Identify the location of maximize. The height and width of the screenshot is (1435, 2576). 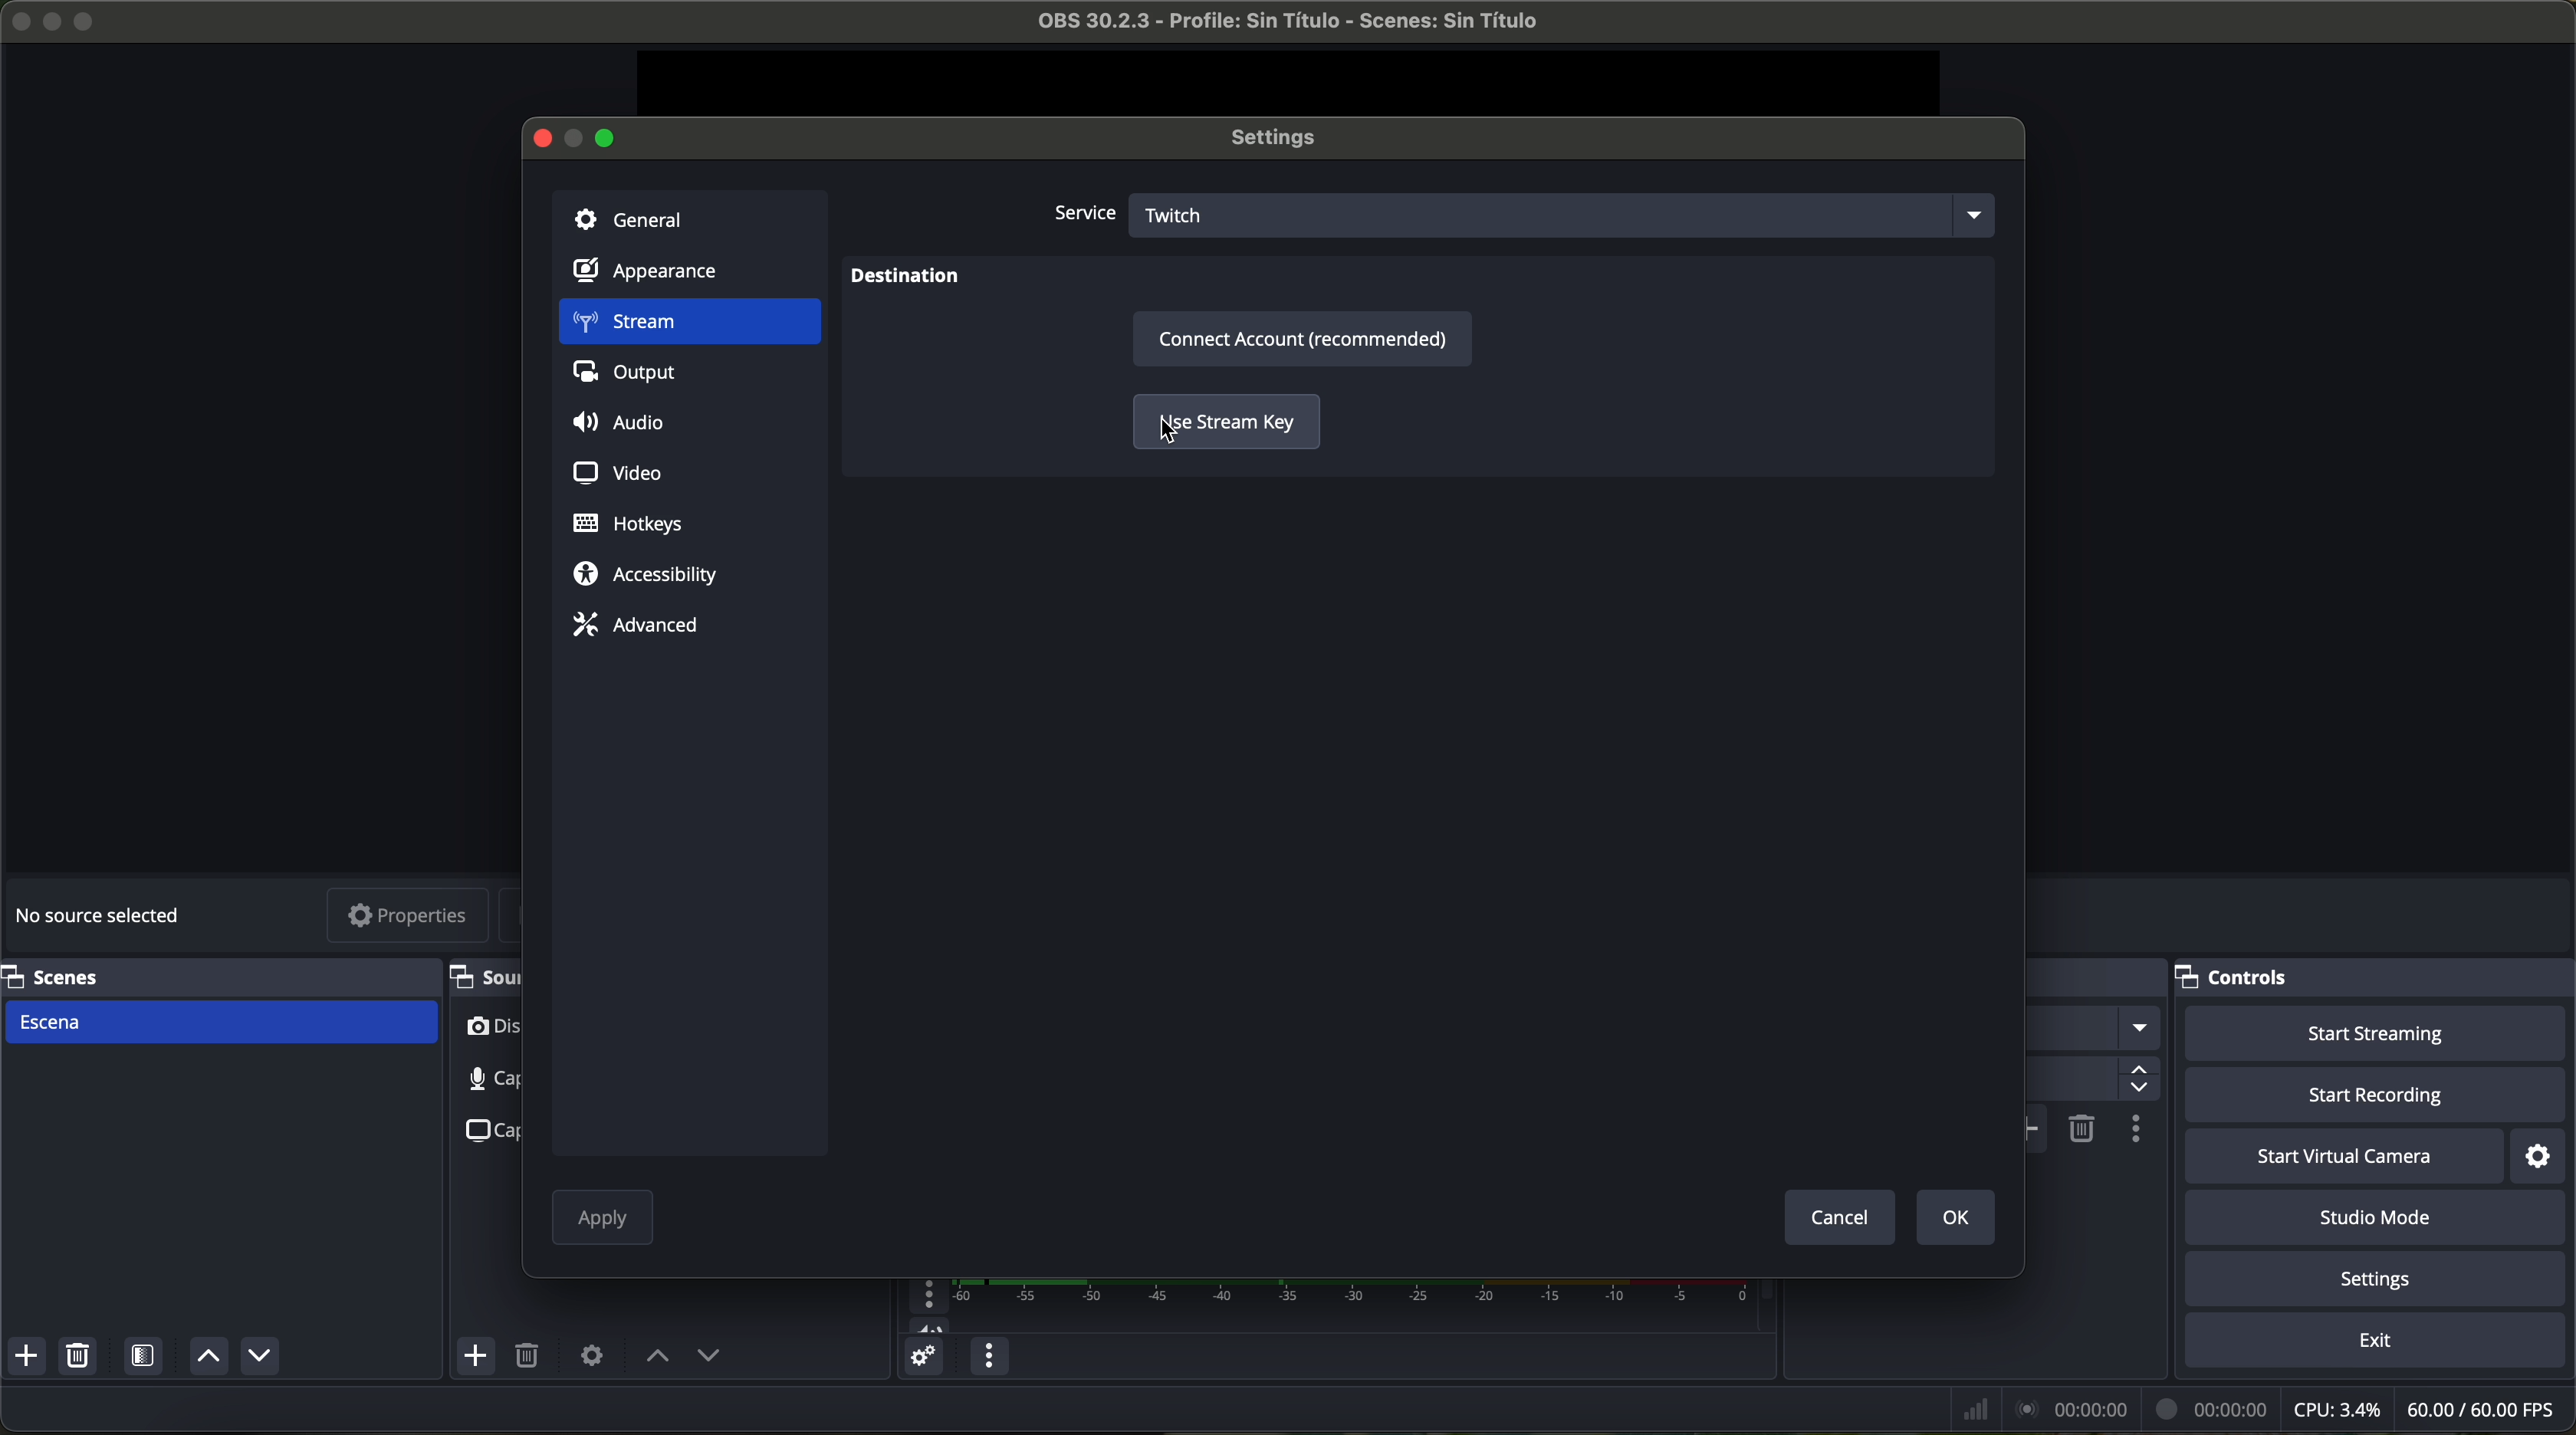
(88, 21).